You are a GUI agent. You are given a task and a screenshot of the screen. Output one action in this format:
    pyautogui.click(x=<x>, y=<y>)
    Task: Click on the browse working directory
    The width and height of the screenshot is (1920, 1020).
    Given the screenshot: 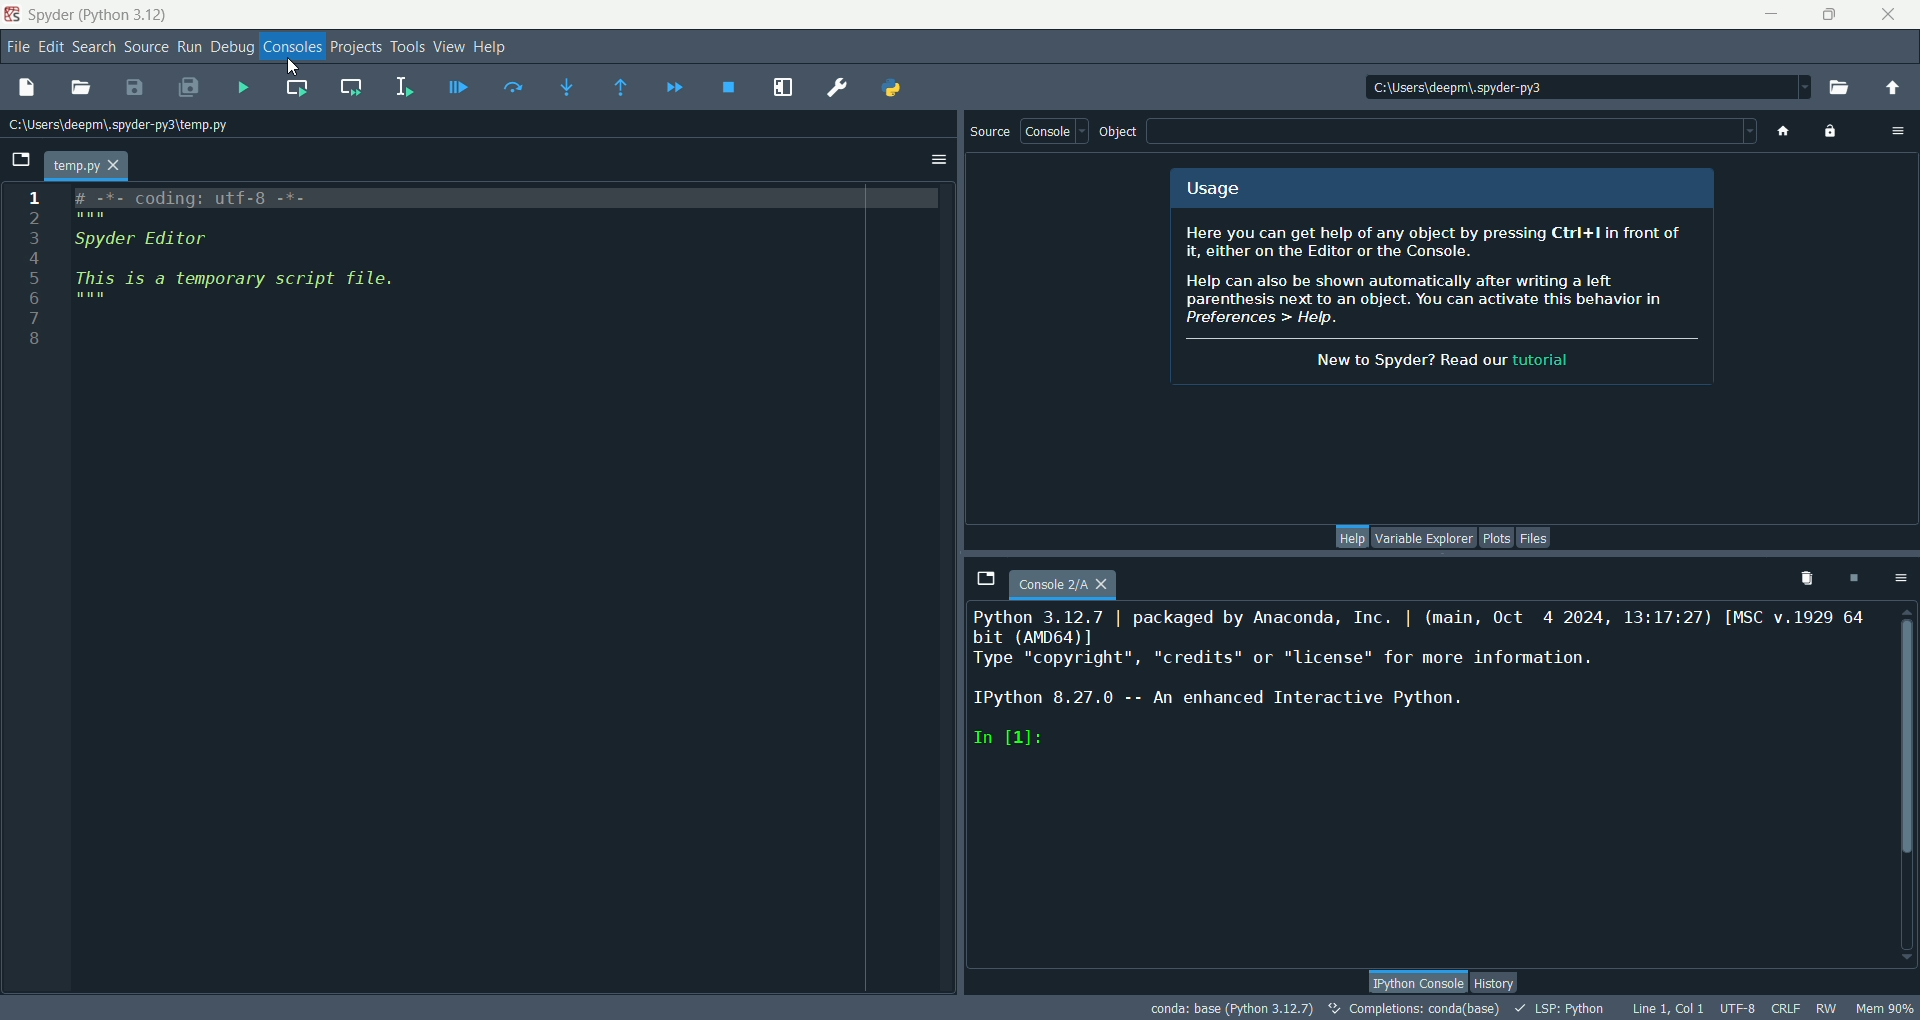 What is the action you would take?
    pyautogui.click(x=1841, y=82)
    